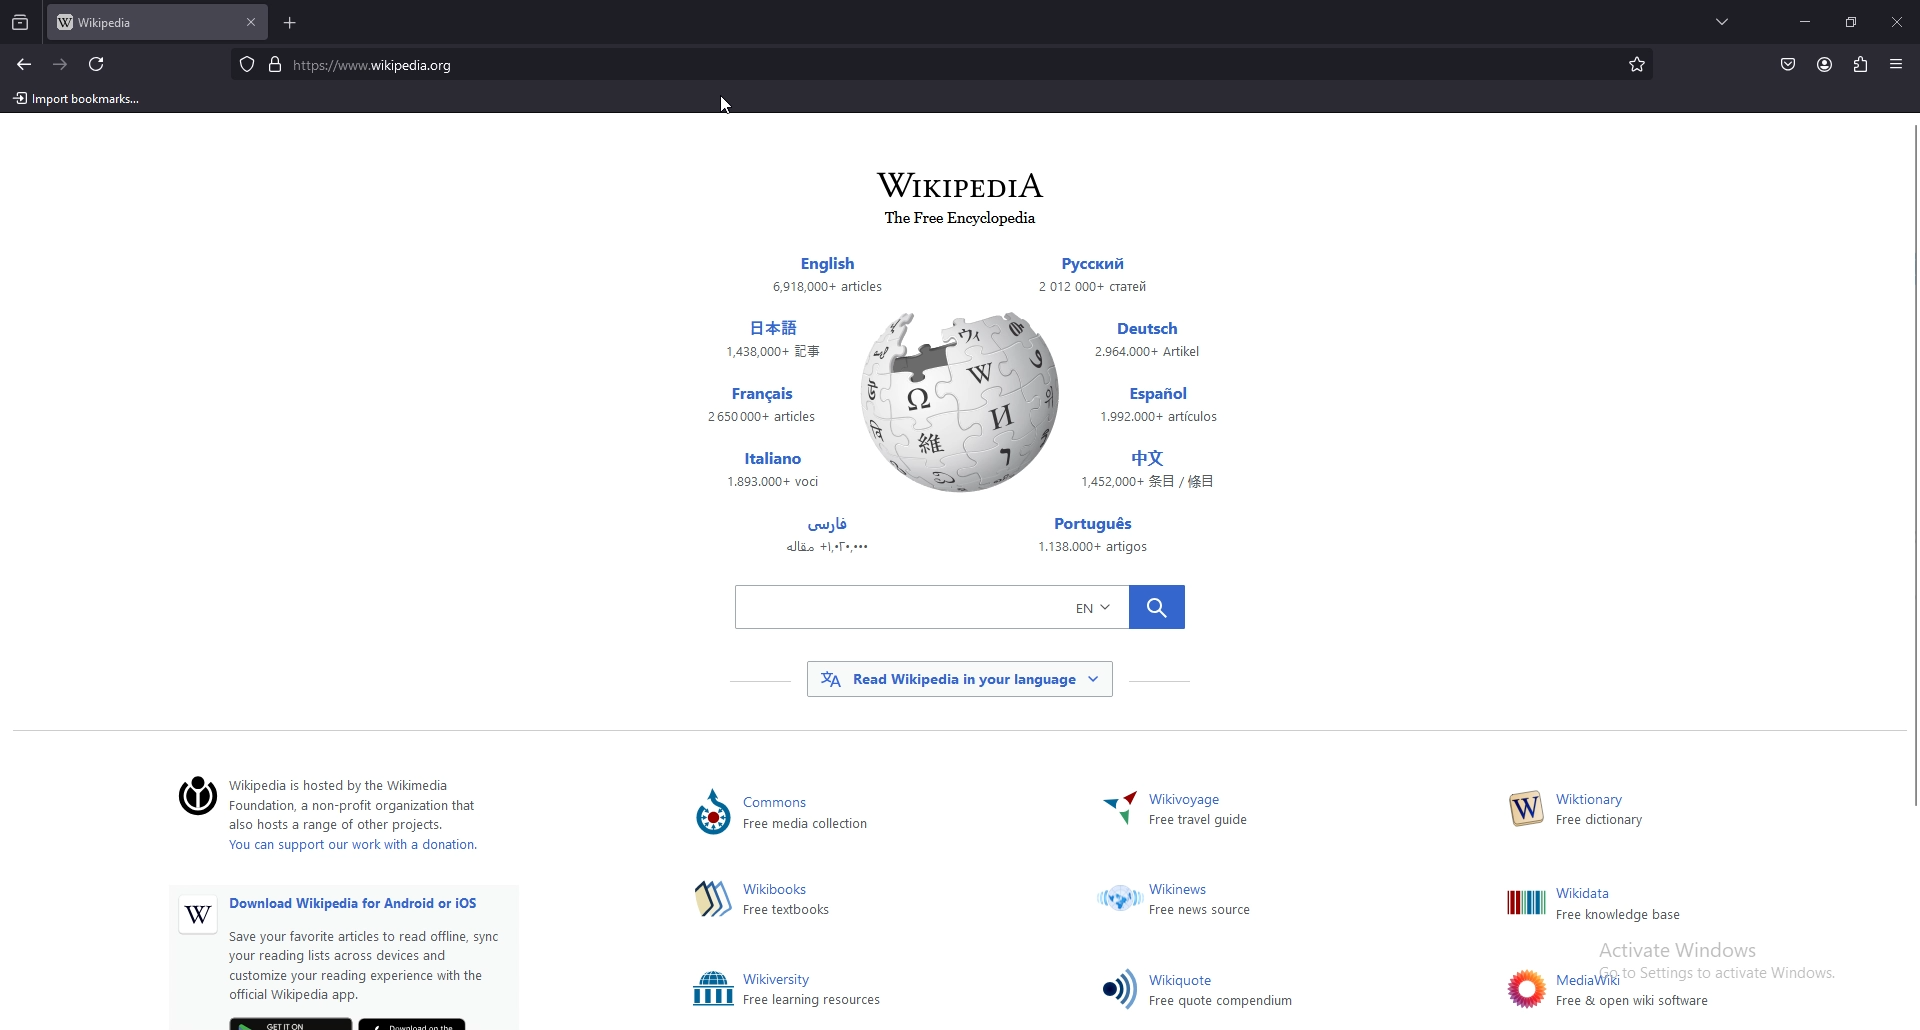  I want to click on digicert verified, so click(277, 63).